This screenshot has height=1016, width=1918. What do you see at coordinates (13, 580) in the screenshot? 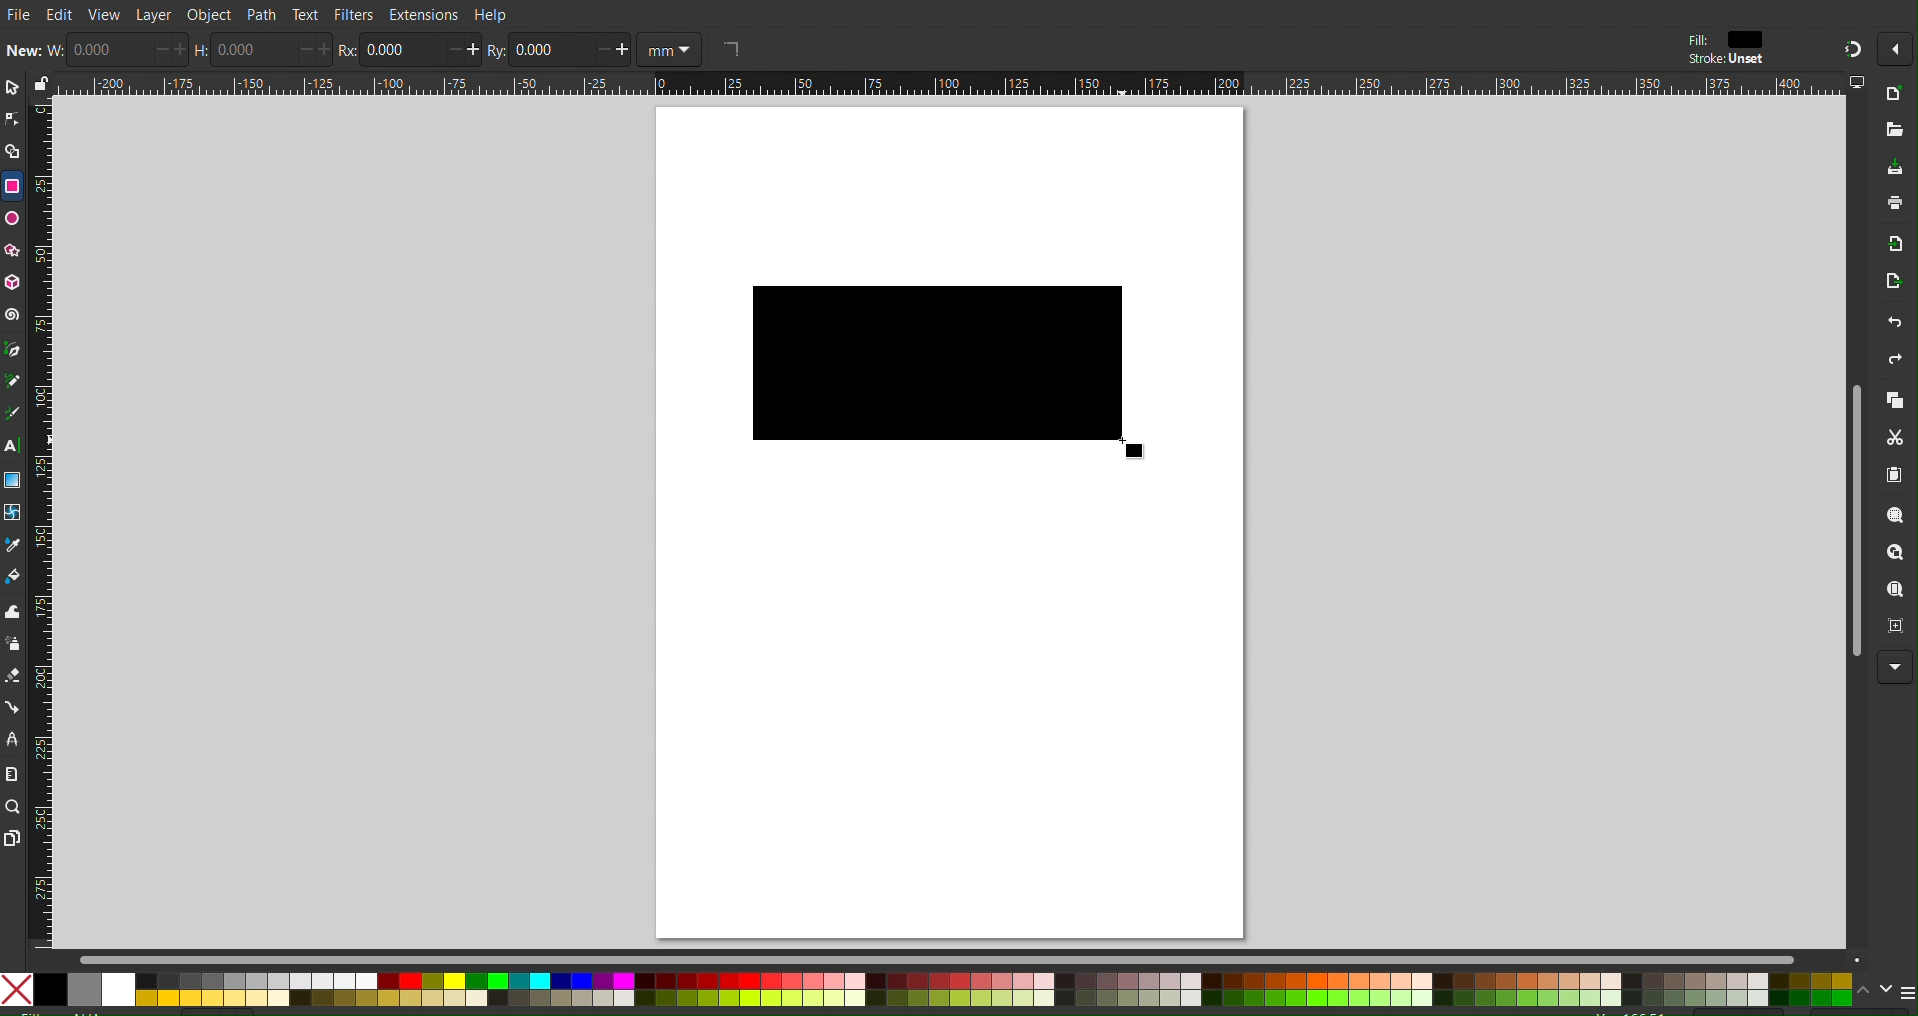
I see `Fill Color` at bounding box center [13, 580].